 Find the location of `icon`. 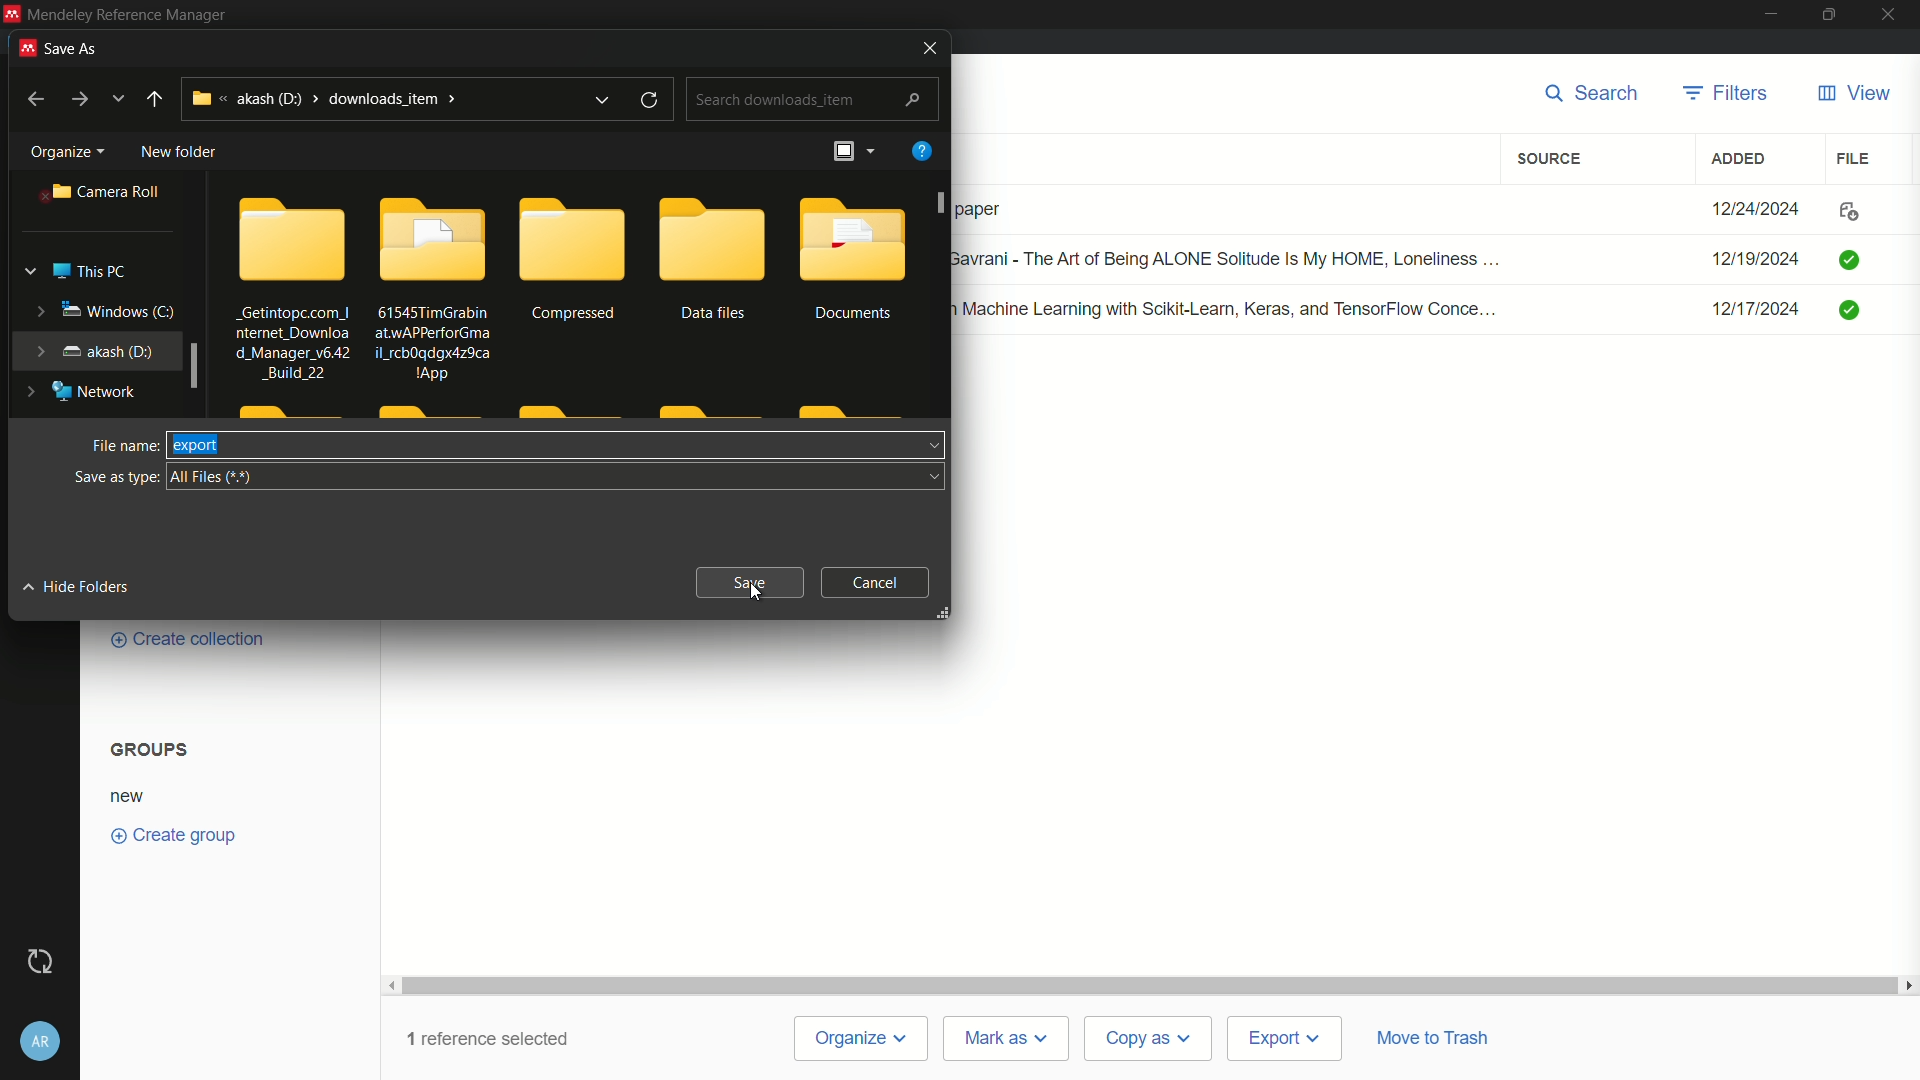

icon is located at coordinates (1845, 312).